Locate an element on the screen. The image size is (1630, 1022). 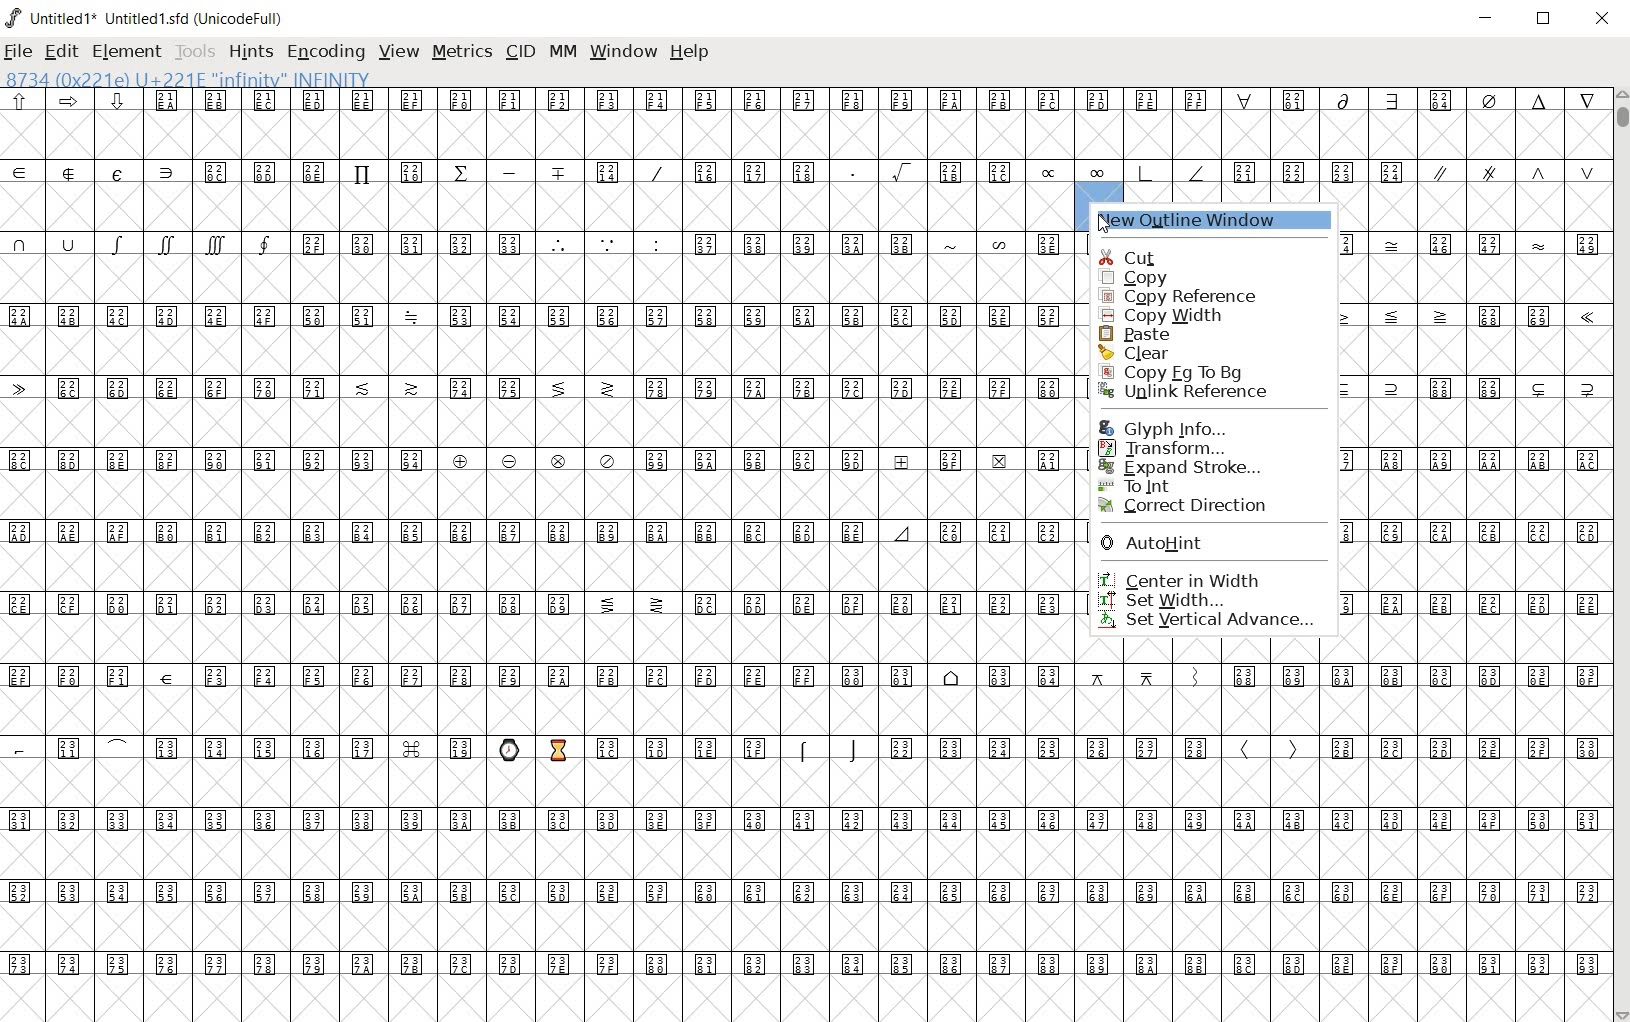
edited glyph is located at coordinates (813, 998).